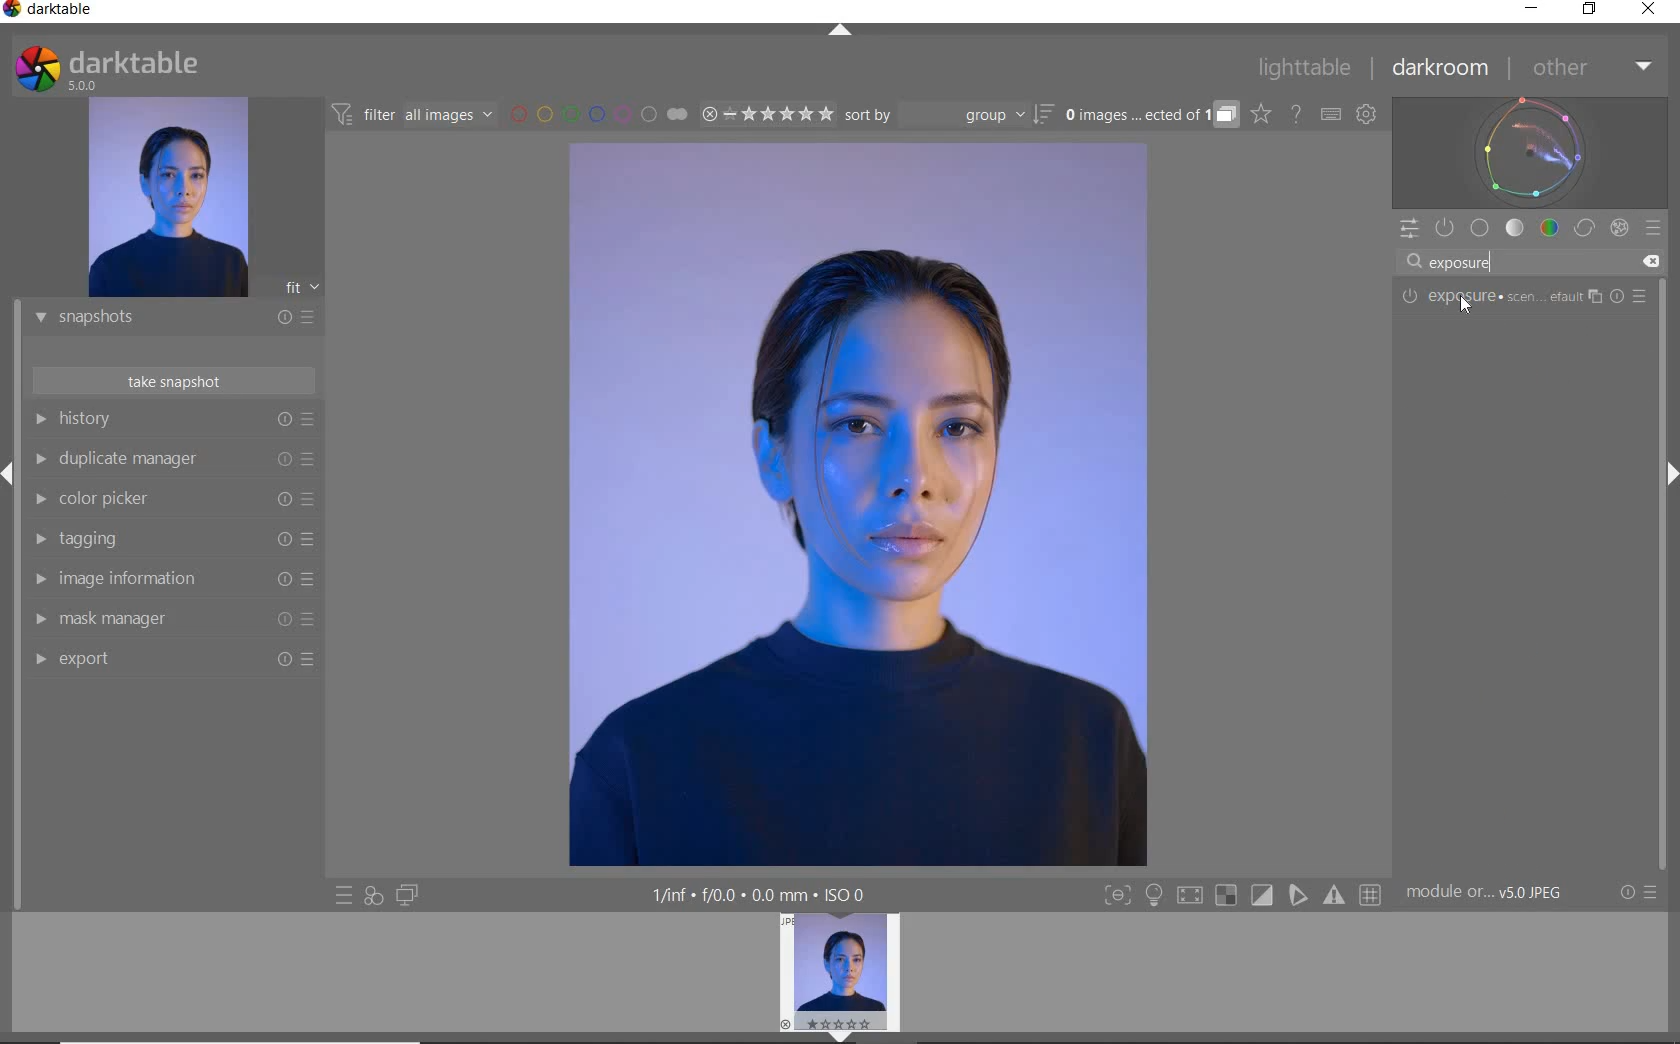  I want to click on DISPLAYED GUI INFO, so click(755, 895).